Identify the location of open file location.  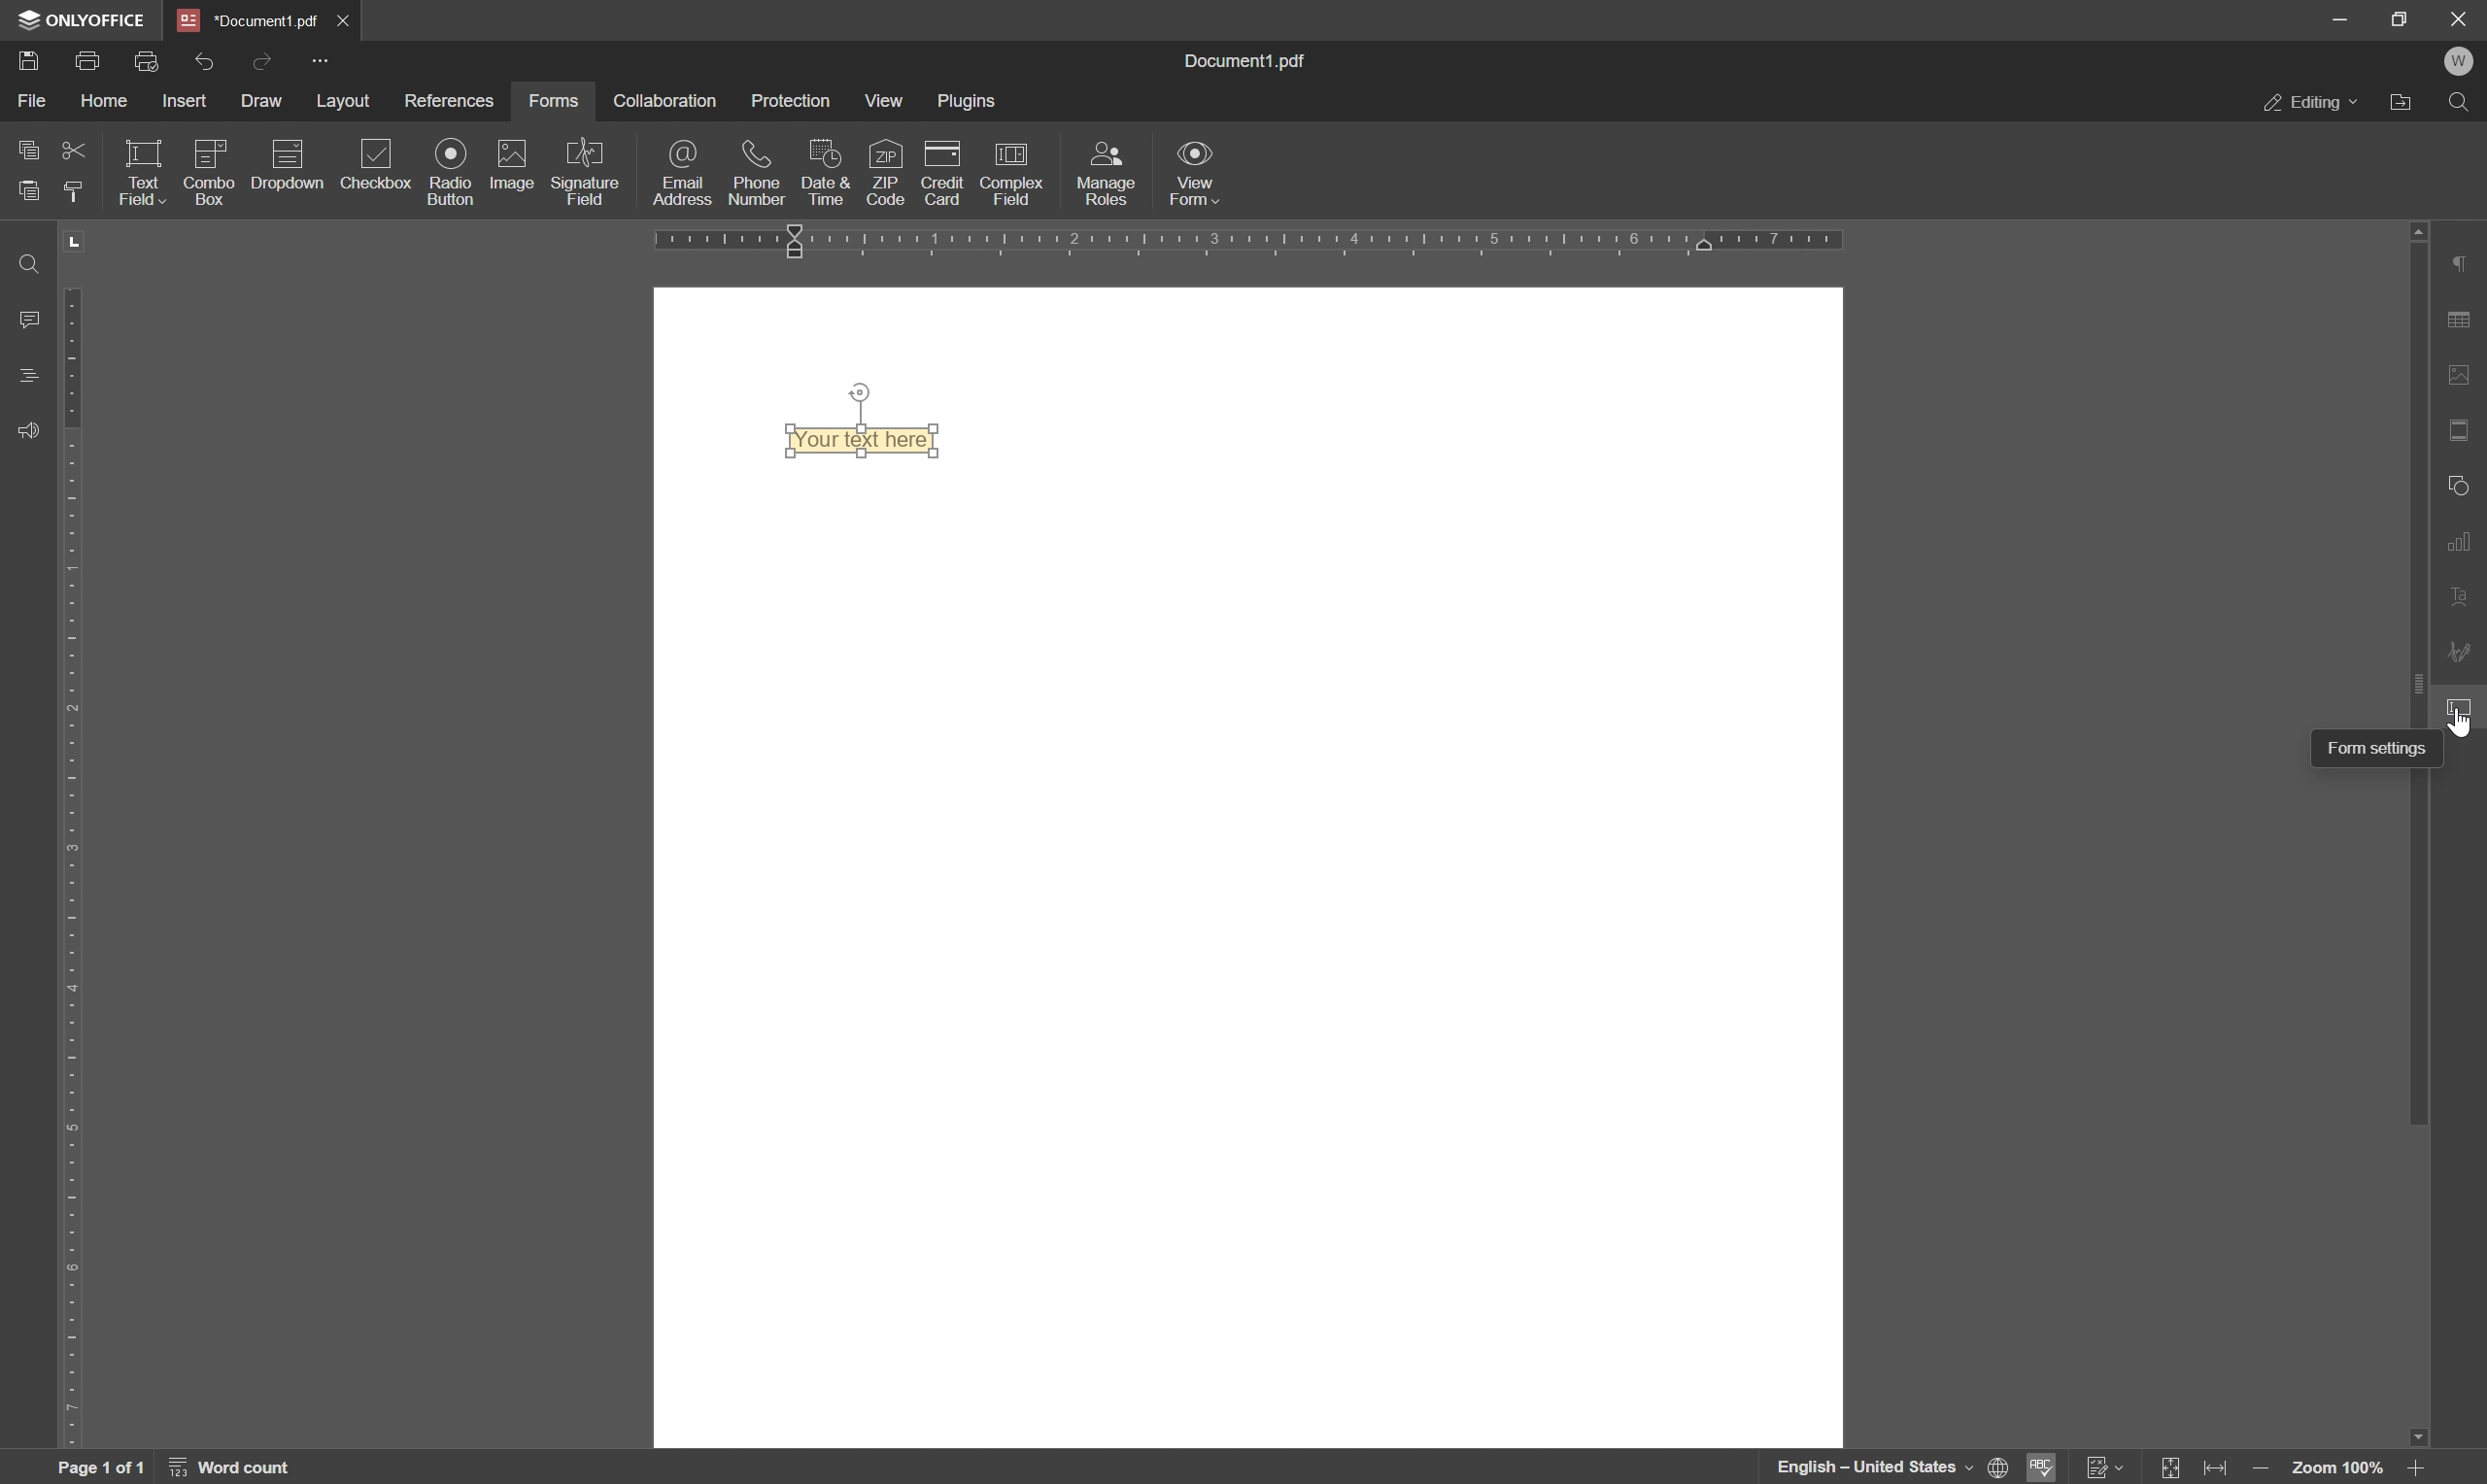
(2401, 103).